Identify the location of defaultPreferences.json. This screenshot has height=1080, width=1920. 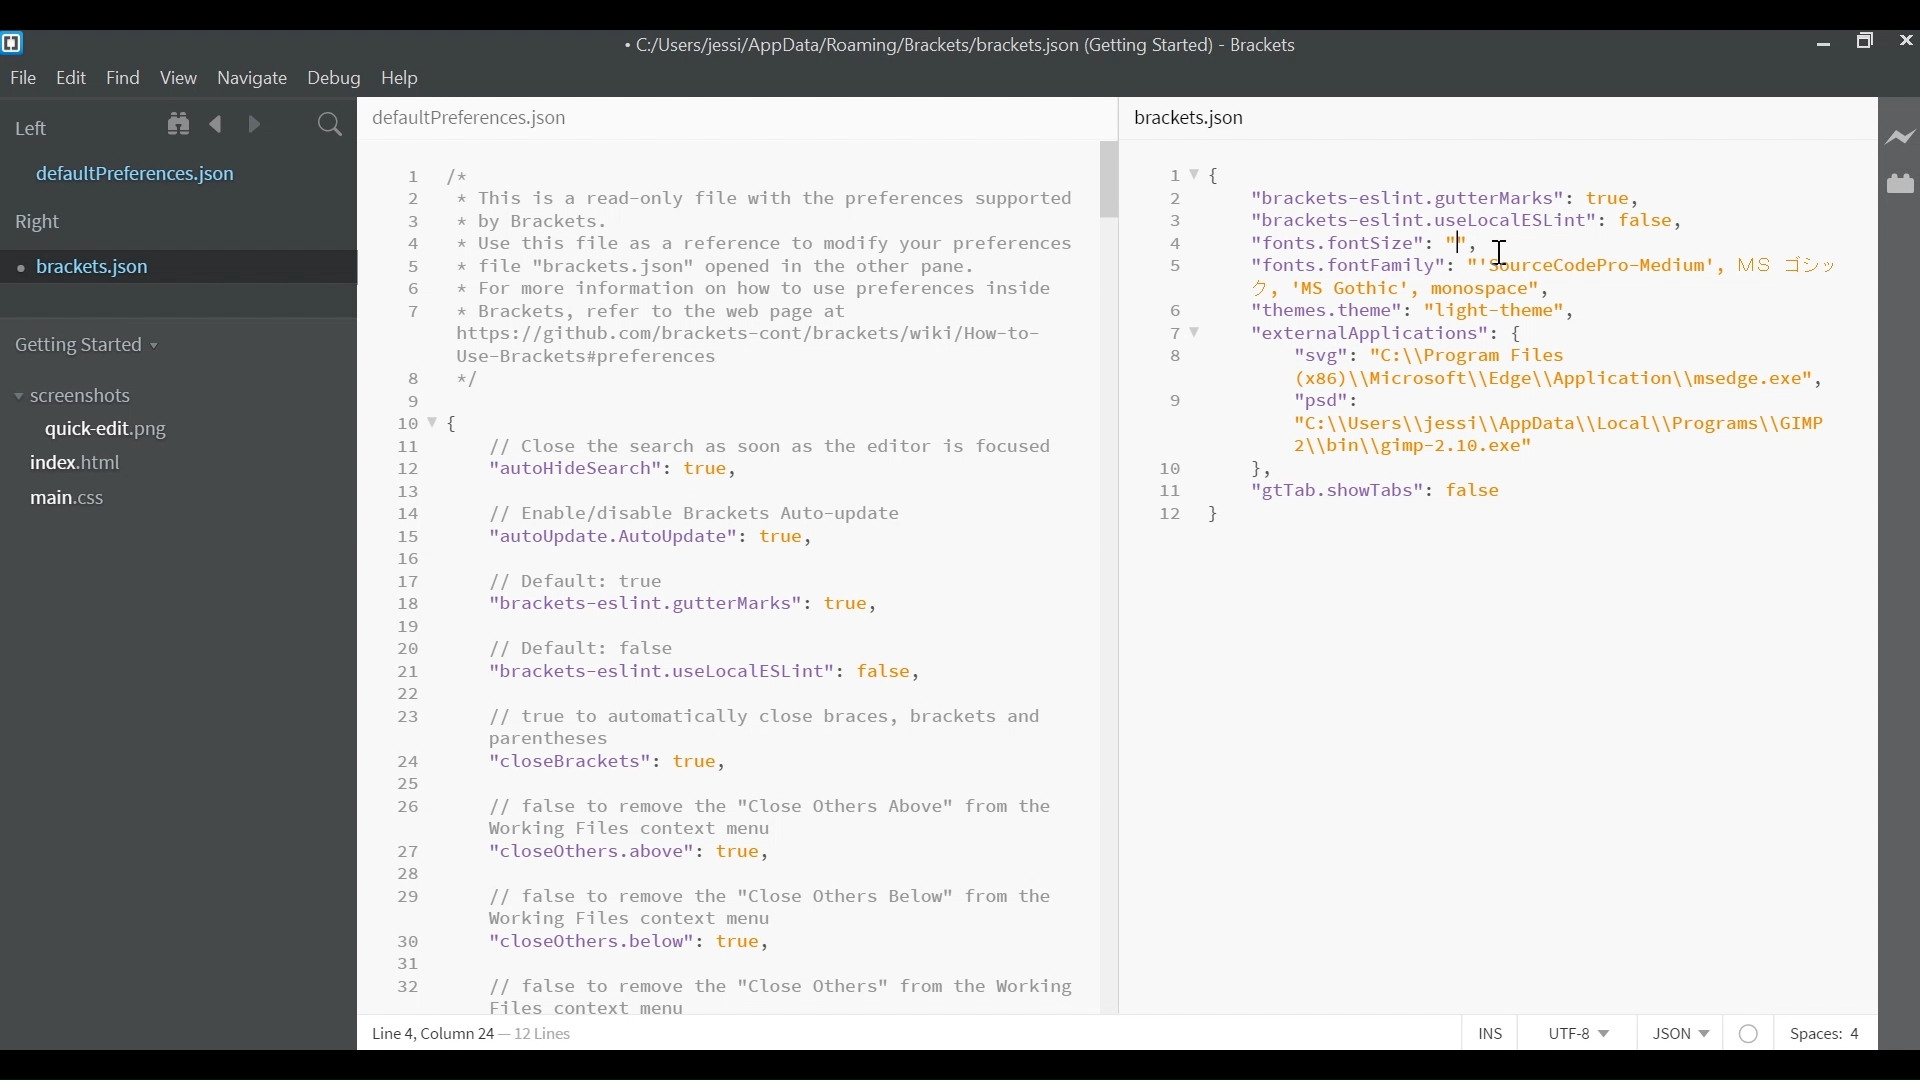
(469, 114).